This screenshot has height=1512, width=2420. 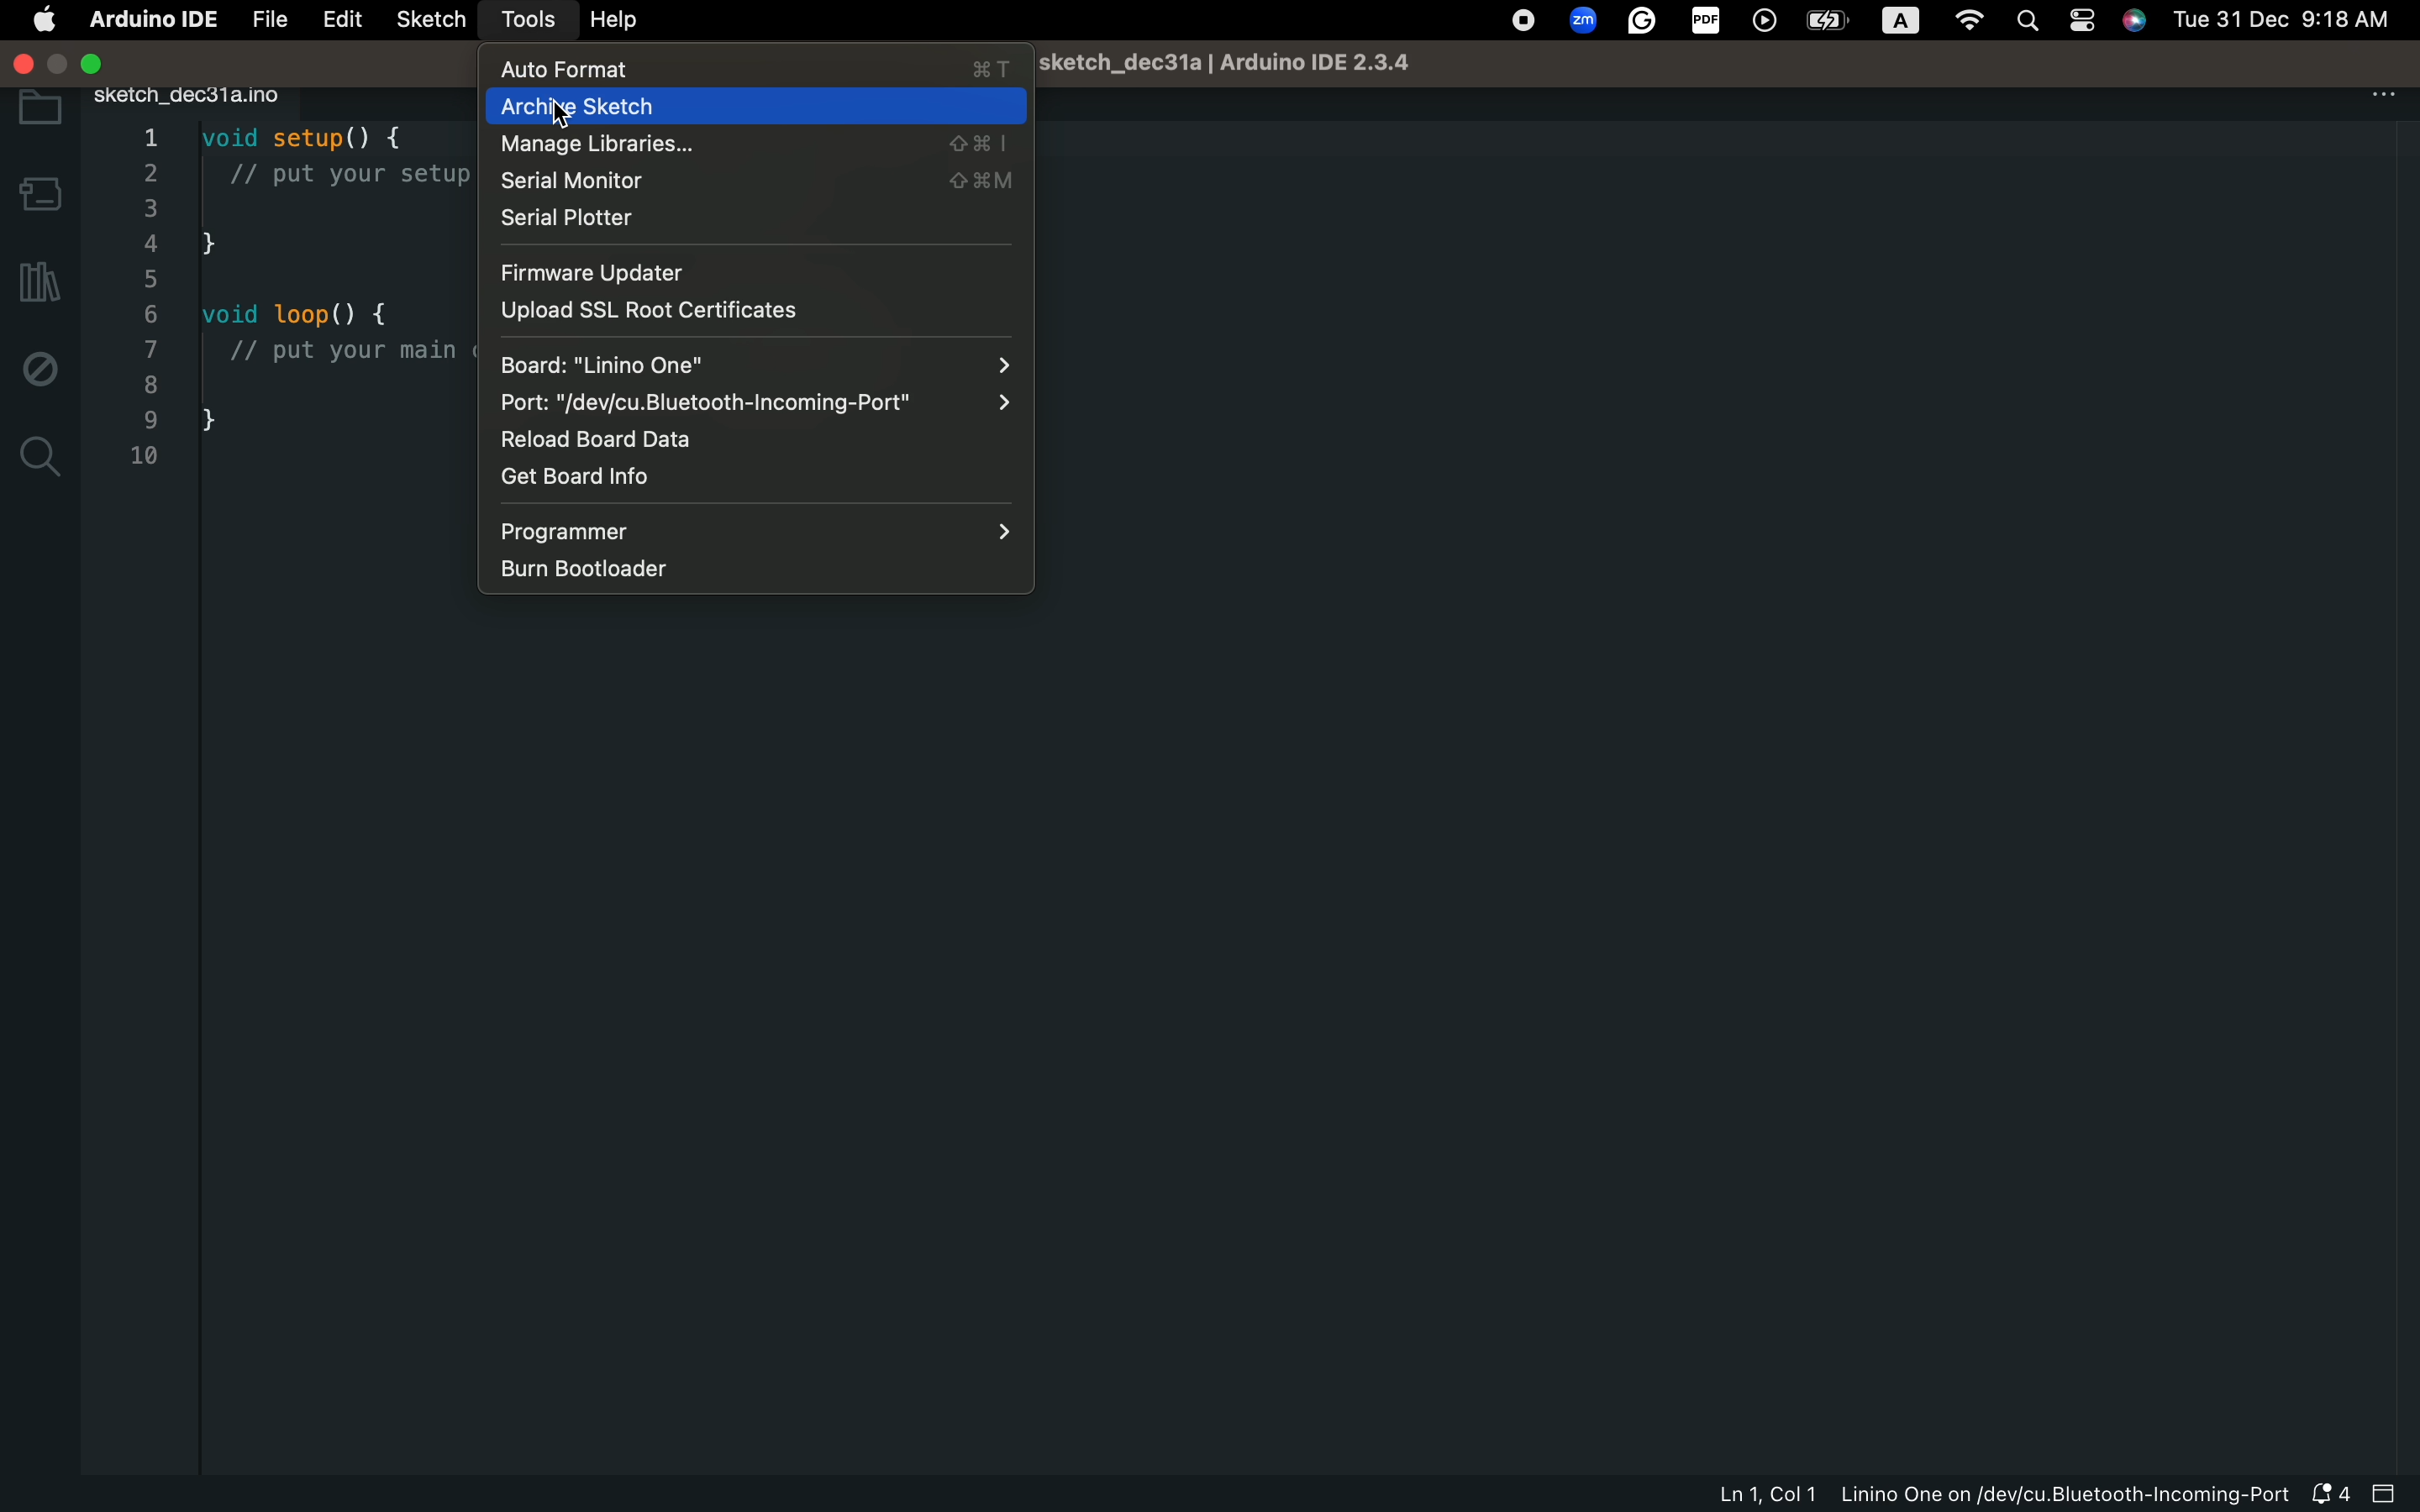 I want to click on firmware updater, so click(x=753, y=273).